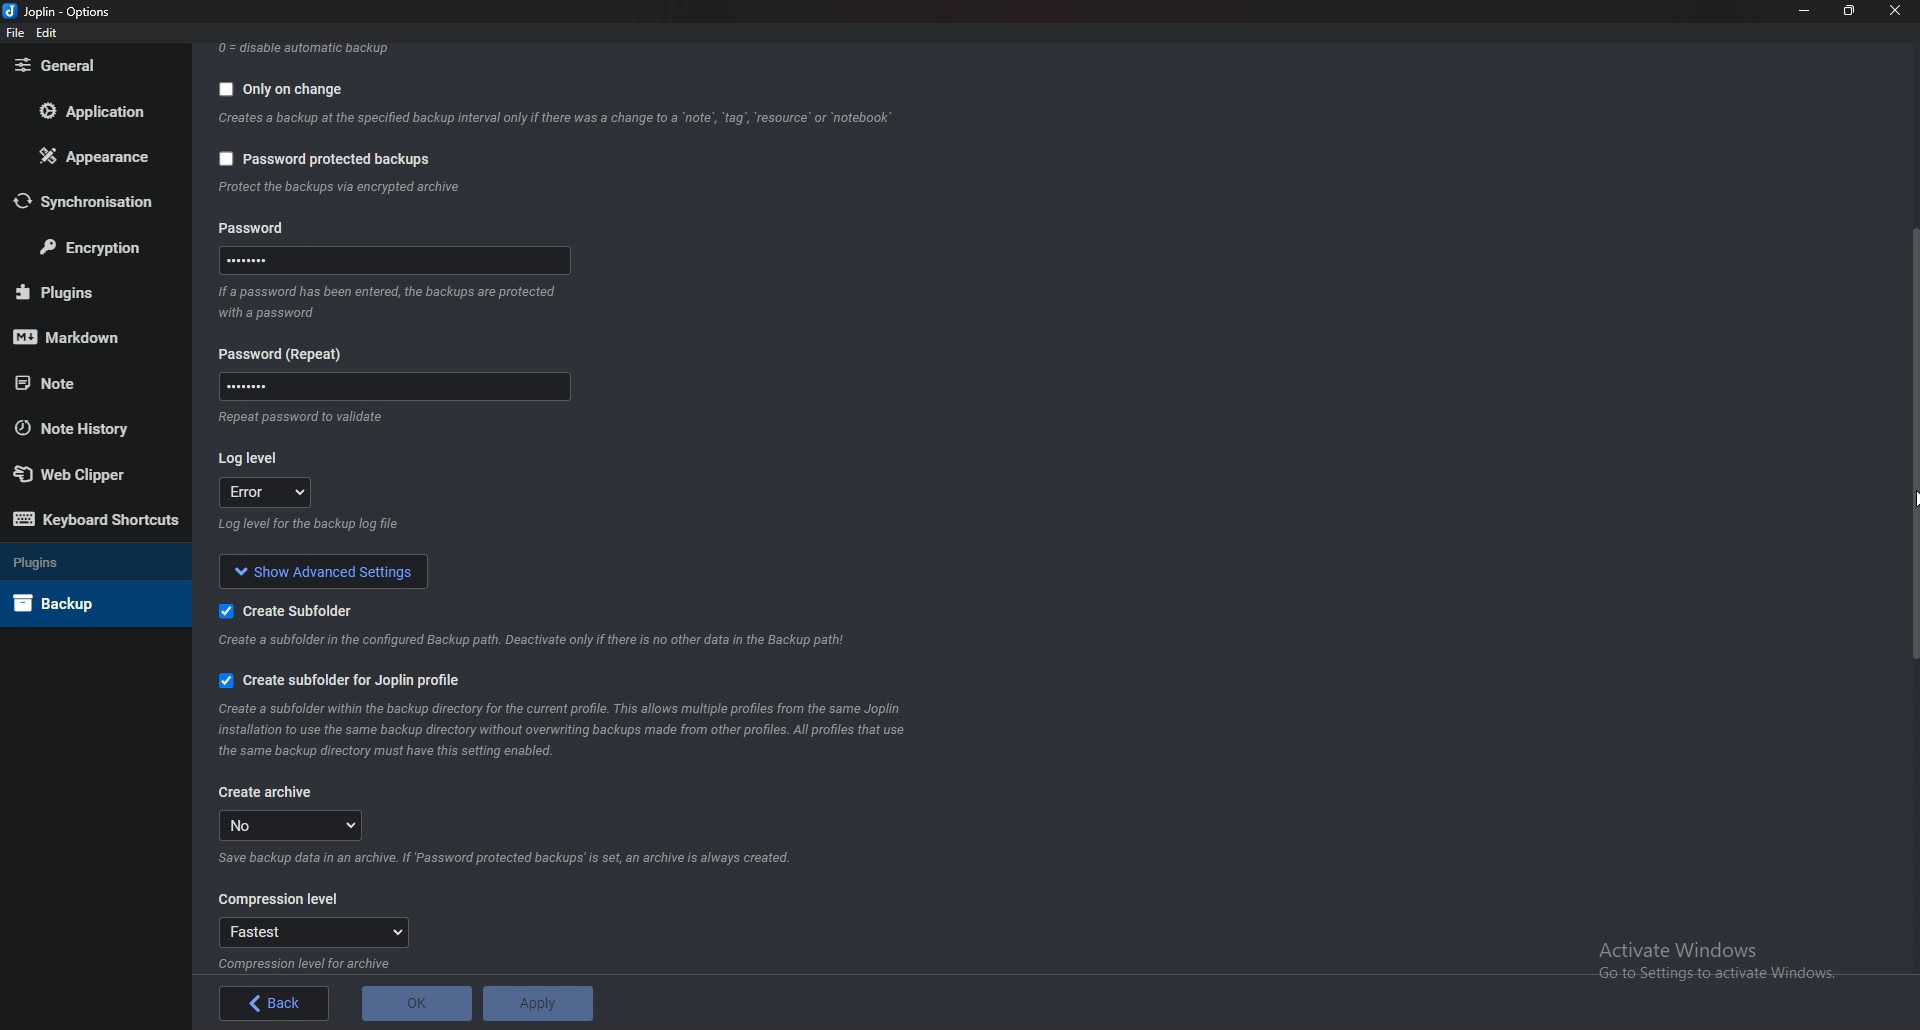 The image size is (1920, 1030). What do you see at coordinates (393, 261) in the screenshot?
I see `Password` at bounding box center [393, 261].